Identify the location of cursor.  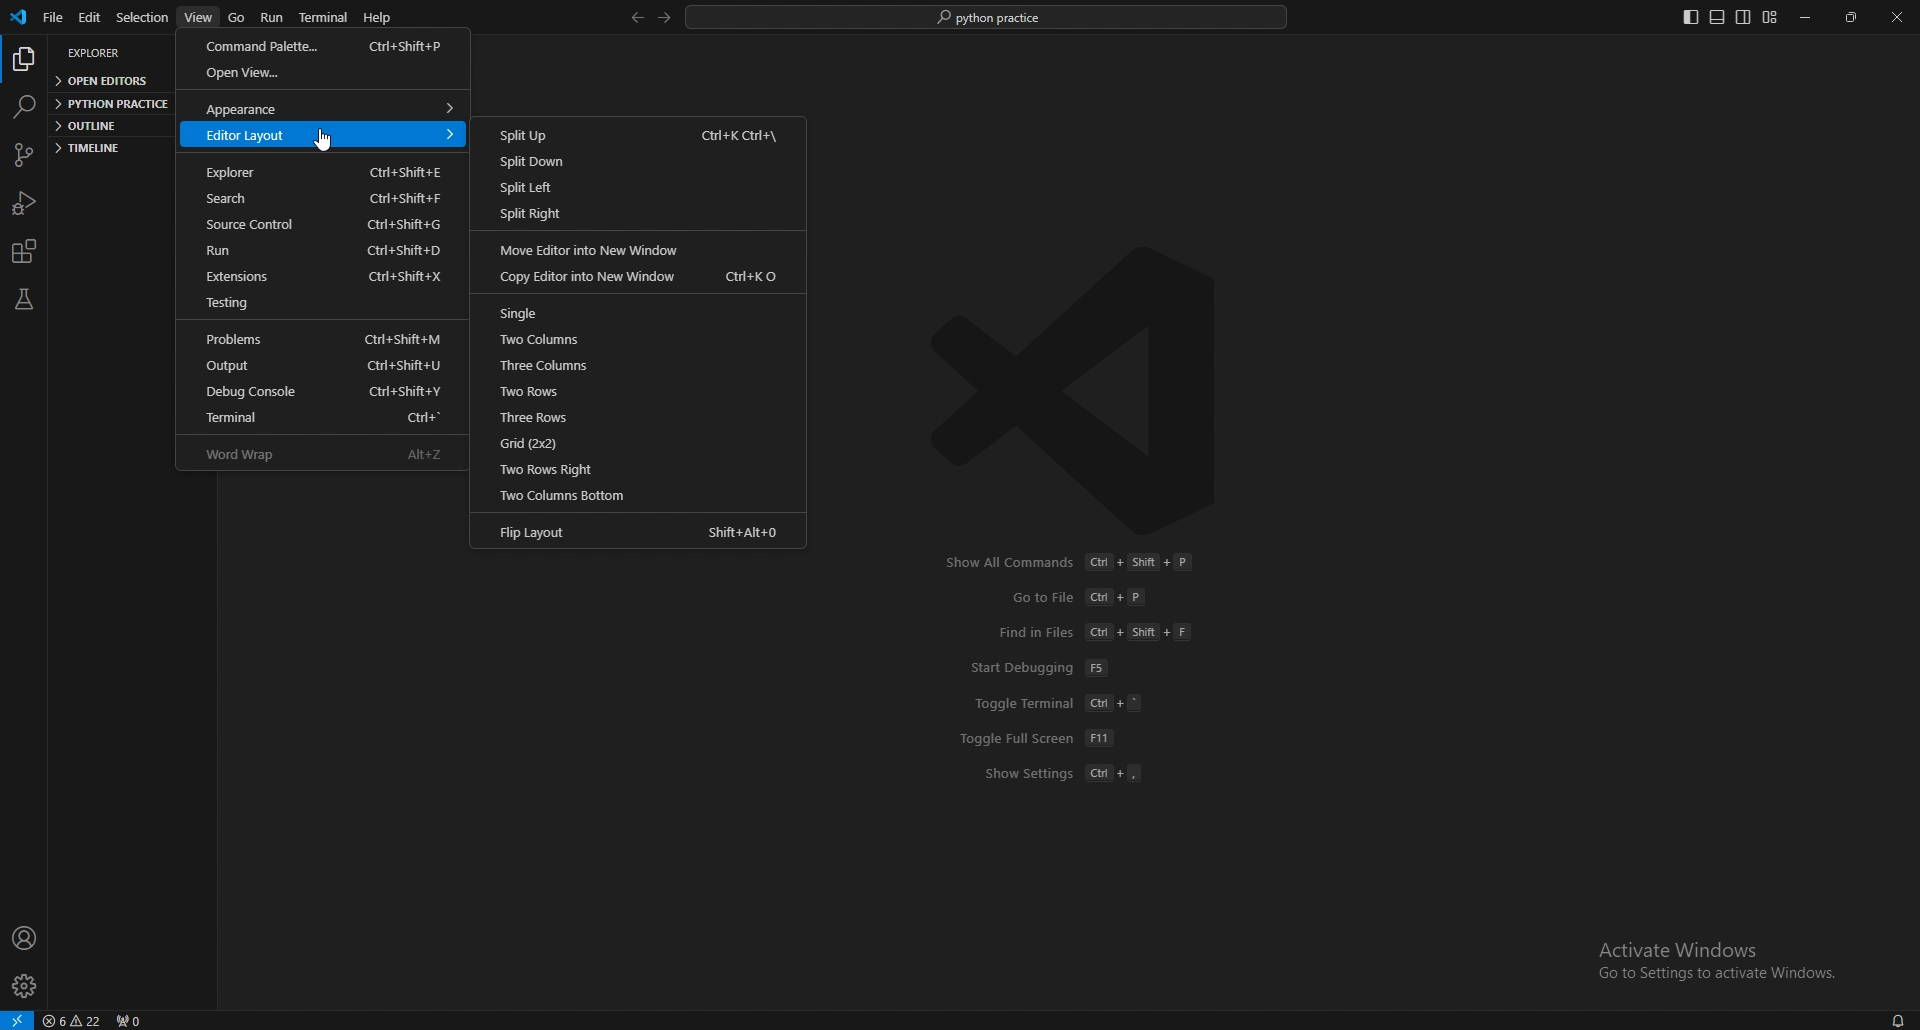
(325, 139).